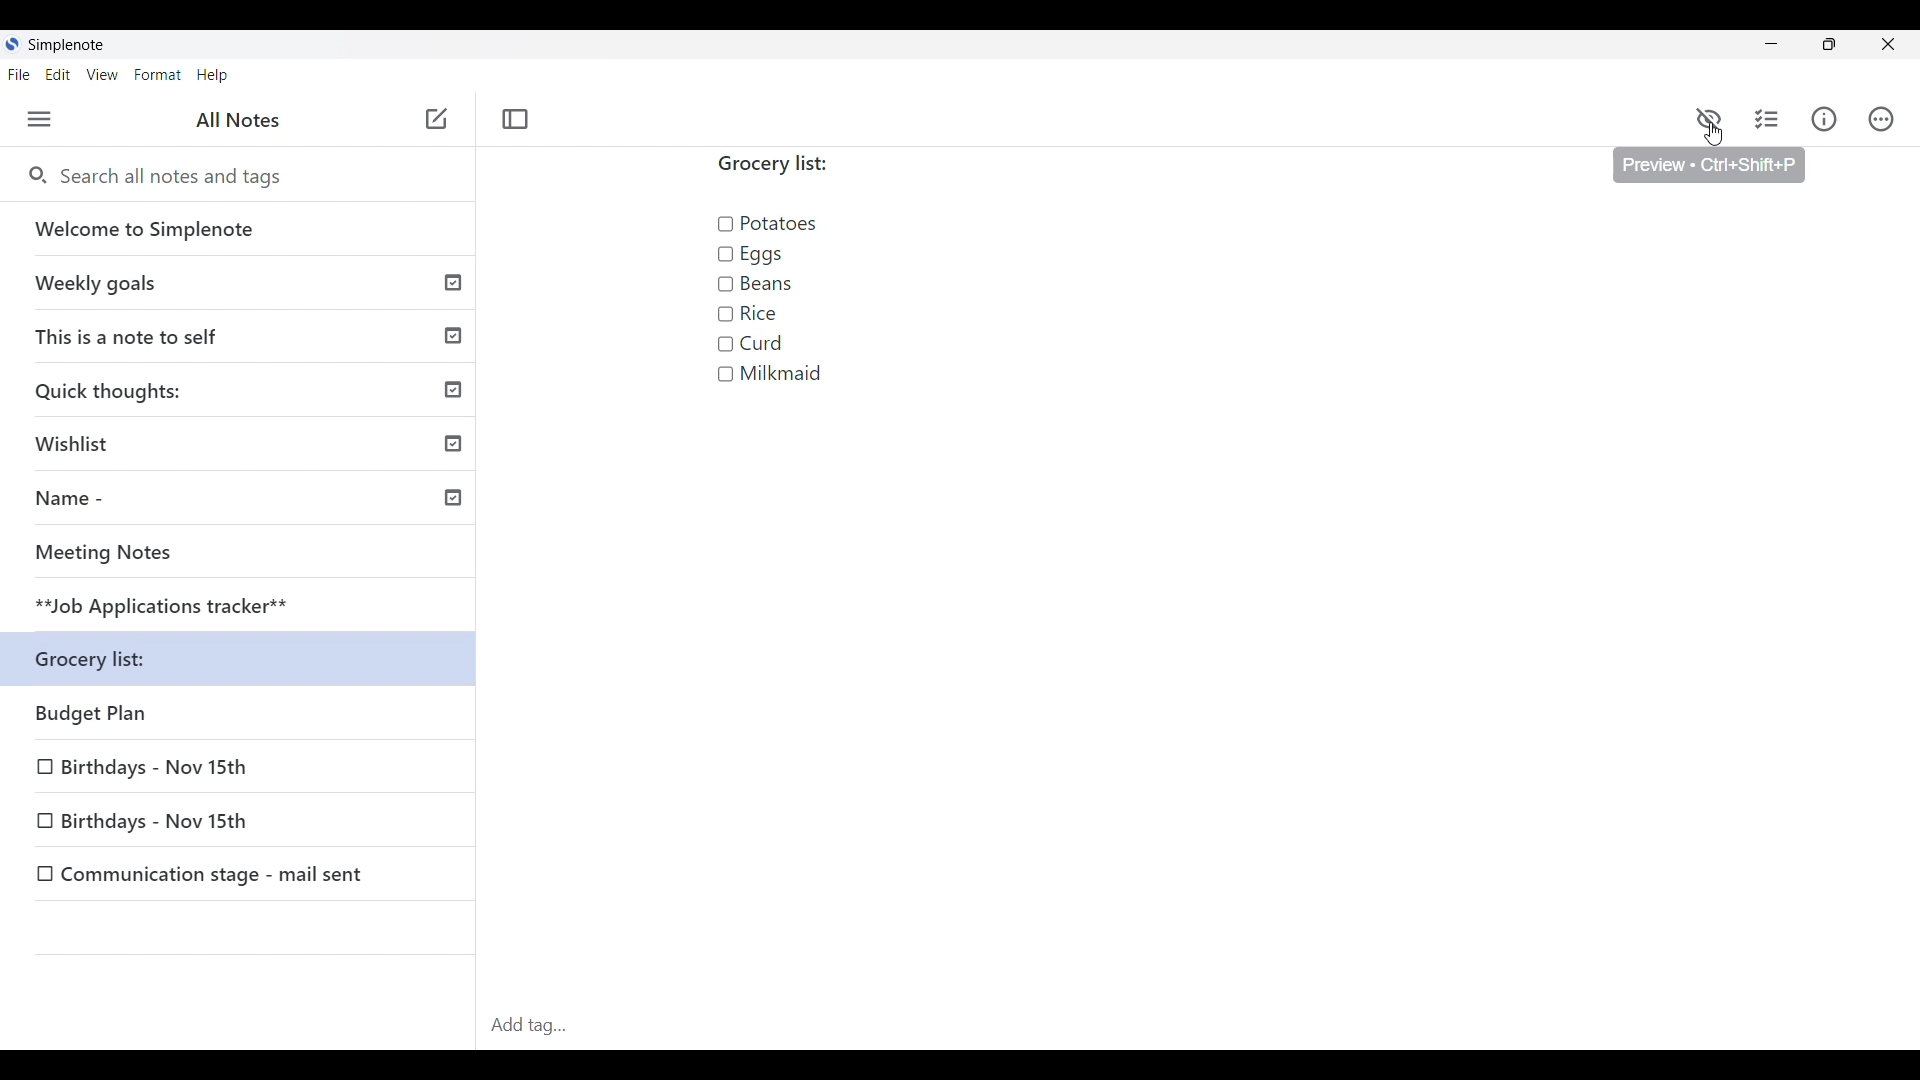 This screenshot has width=1920, height=1080. Describe the element at coordinates (158, 75) in the screenshot. I see `Format` at that location.